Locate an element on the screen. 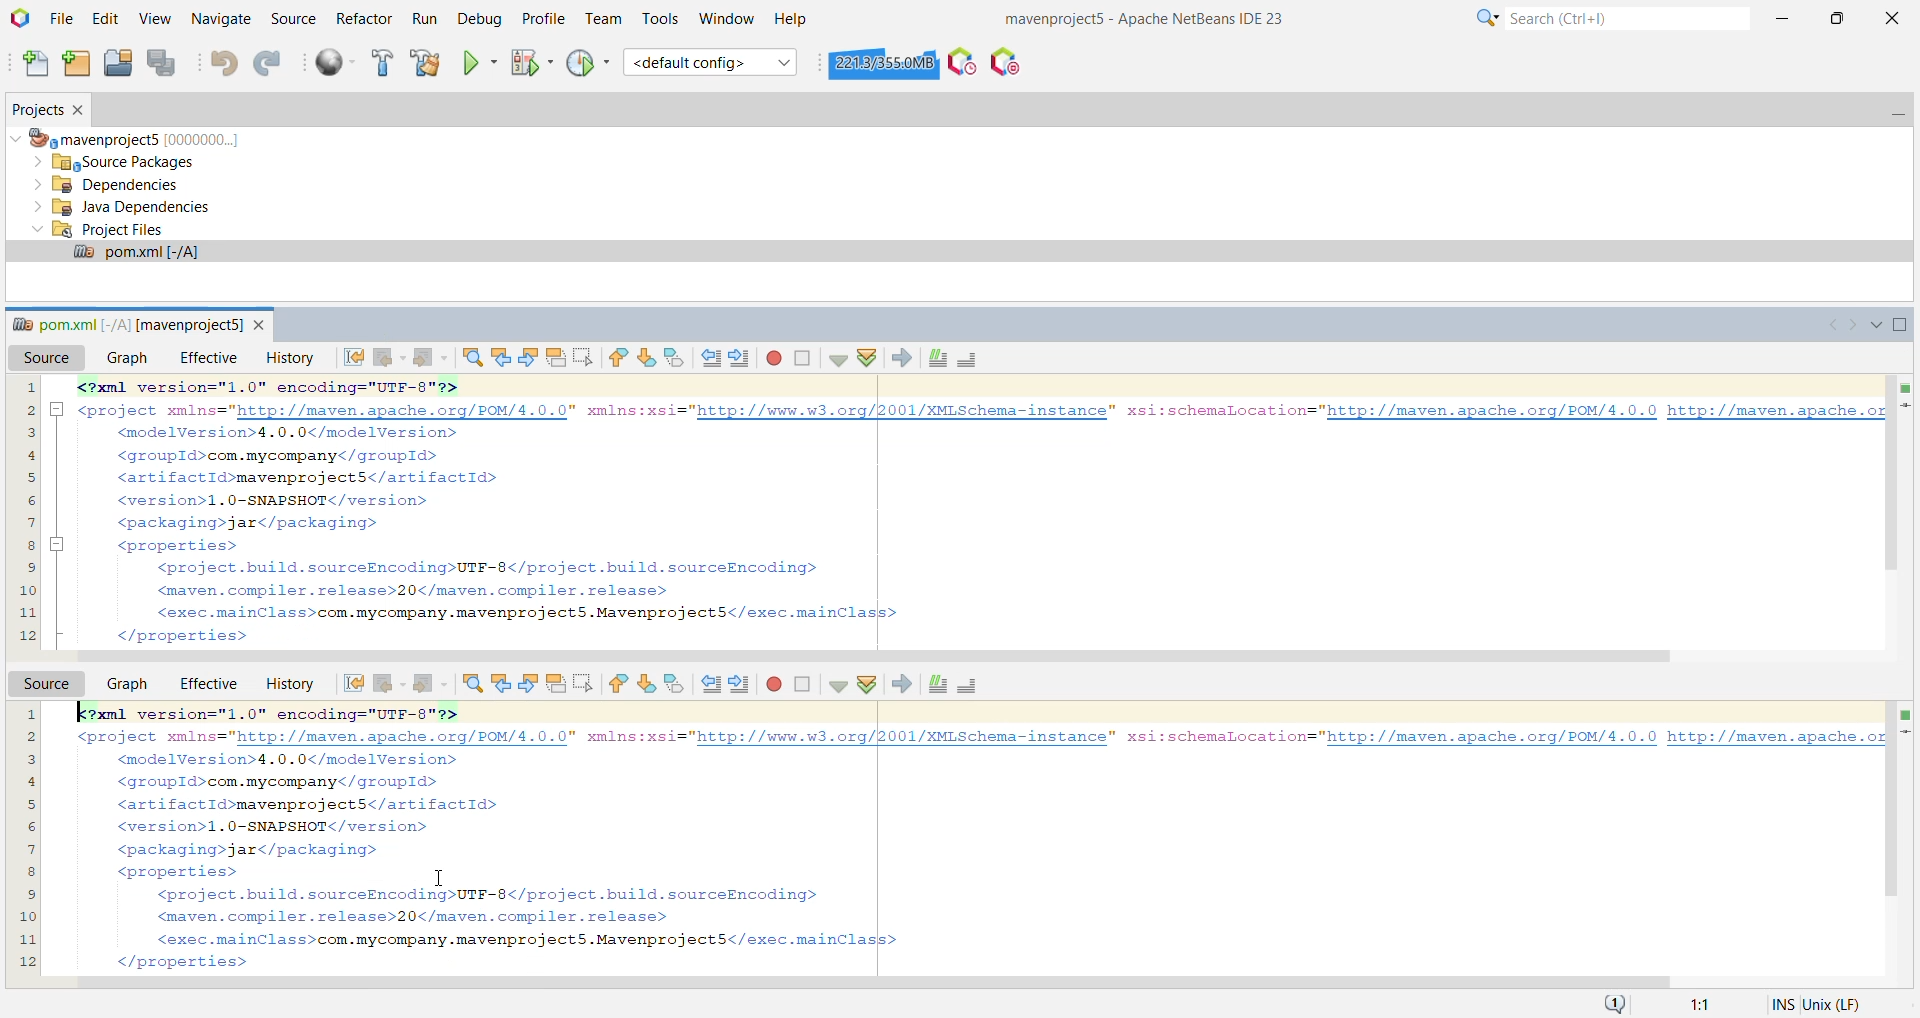  <artifactlIdimavenprojectsS</artifactlId> is located at coordinates (316, 478).